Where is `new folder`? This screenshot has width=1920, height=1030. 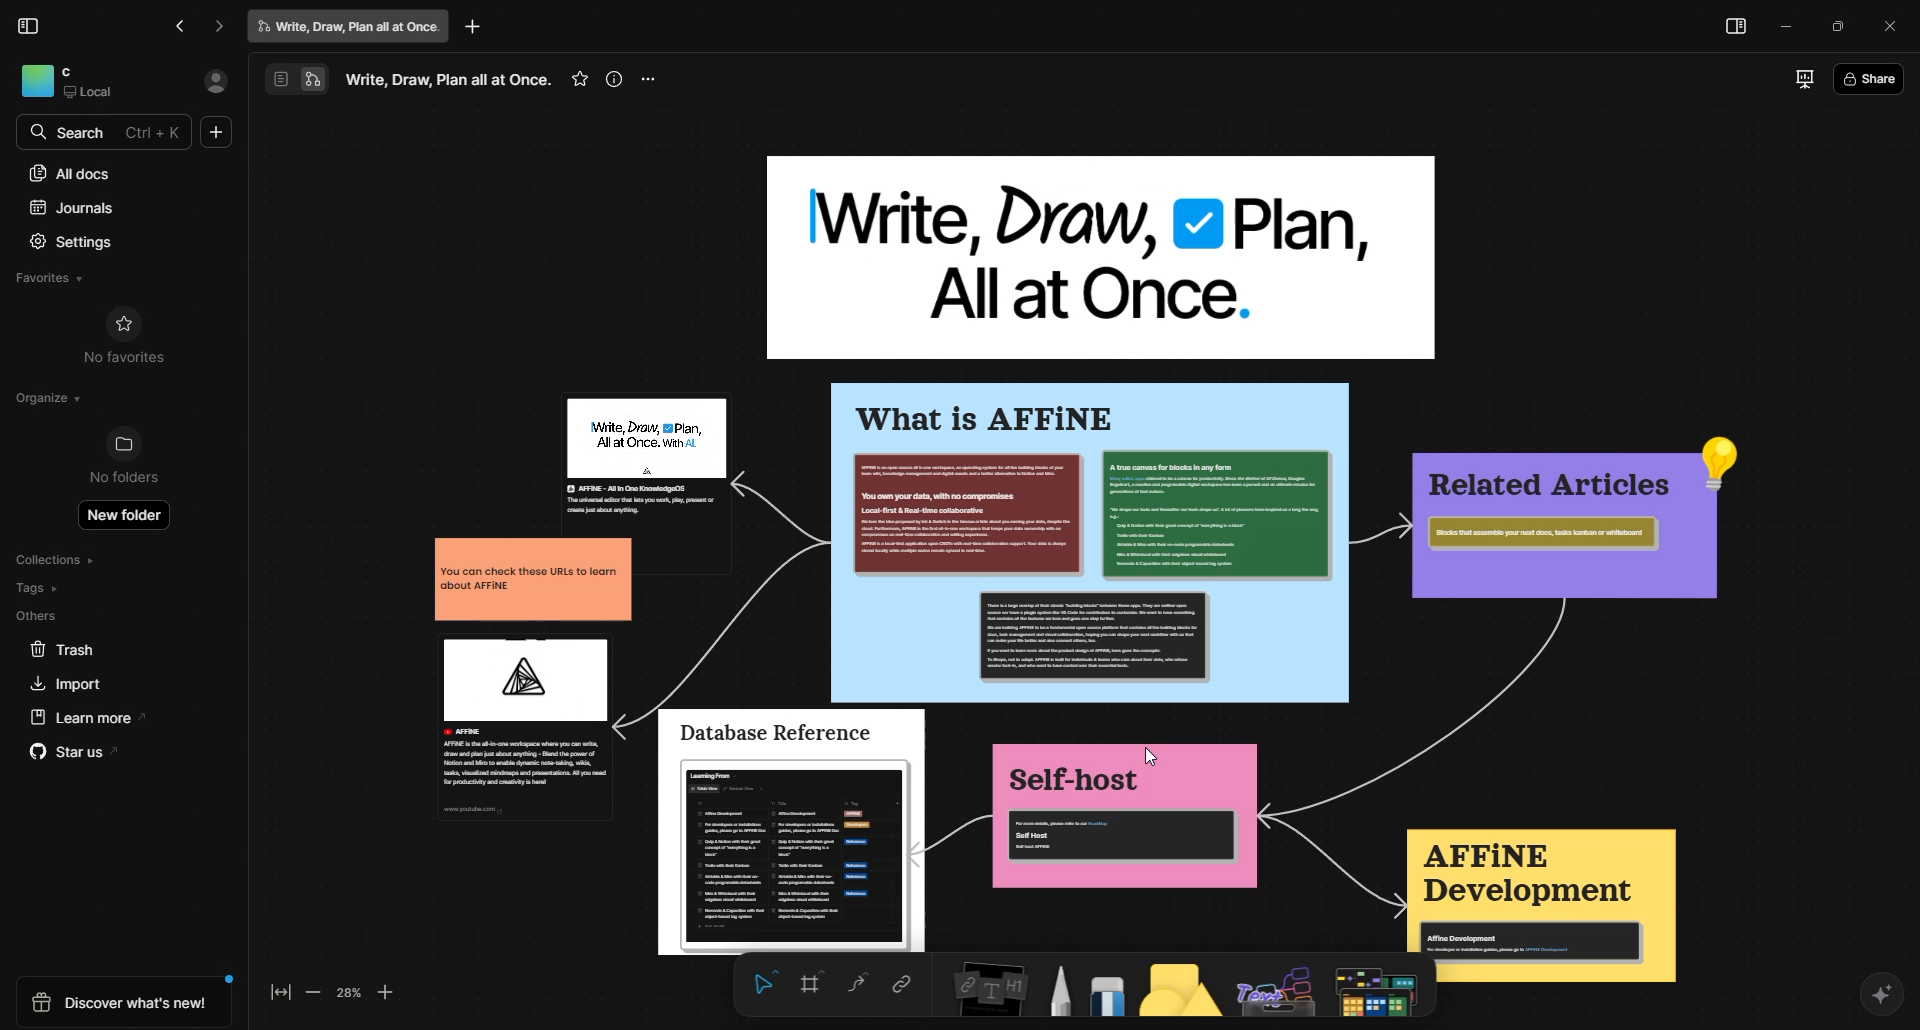
new folder is located at coordinates (129, 519).